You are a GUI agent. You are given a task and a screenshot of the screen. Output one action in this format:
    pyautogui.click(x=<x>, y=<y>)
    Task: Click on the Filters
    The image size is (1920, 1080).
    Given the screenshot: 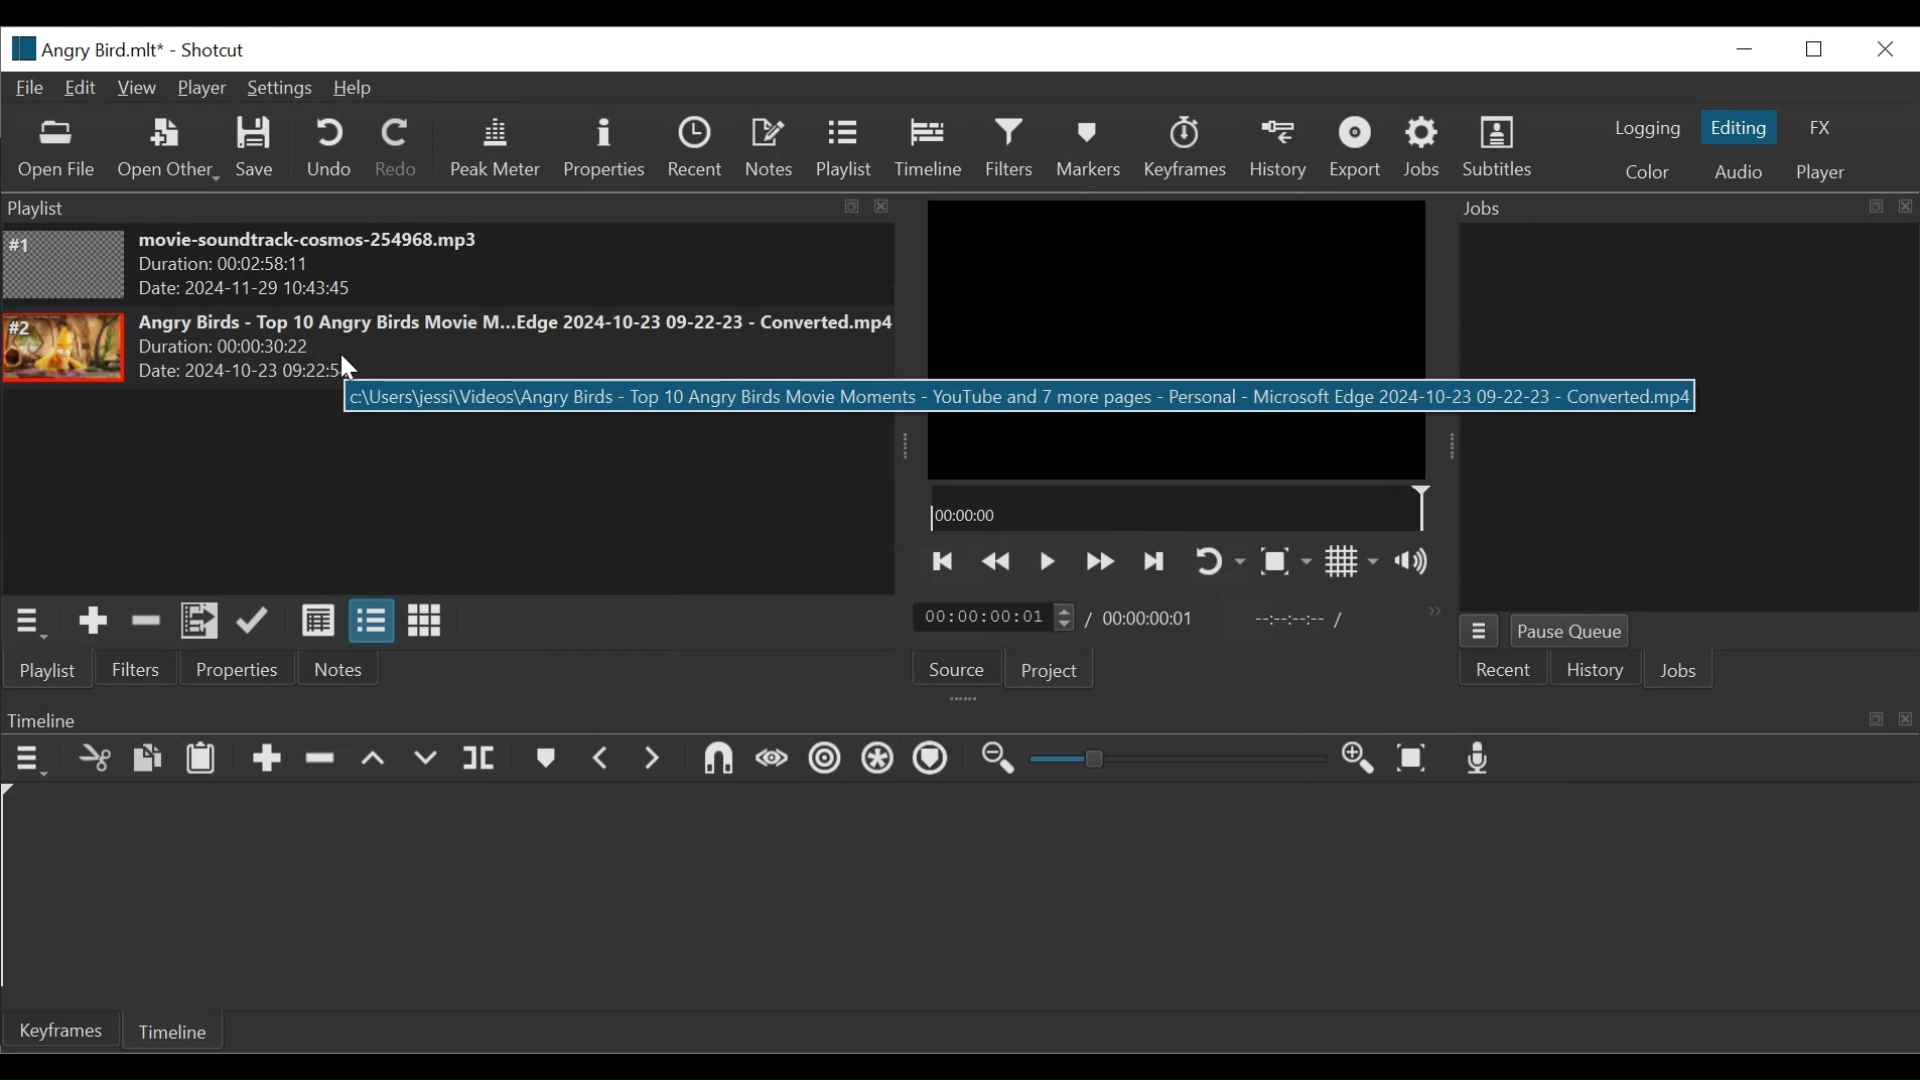 What is the action you would take?
    pyautogui.click(x=145, y=668)
    